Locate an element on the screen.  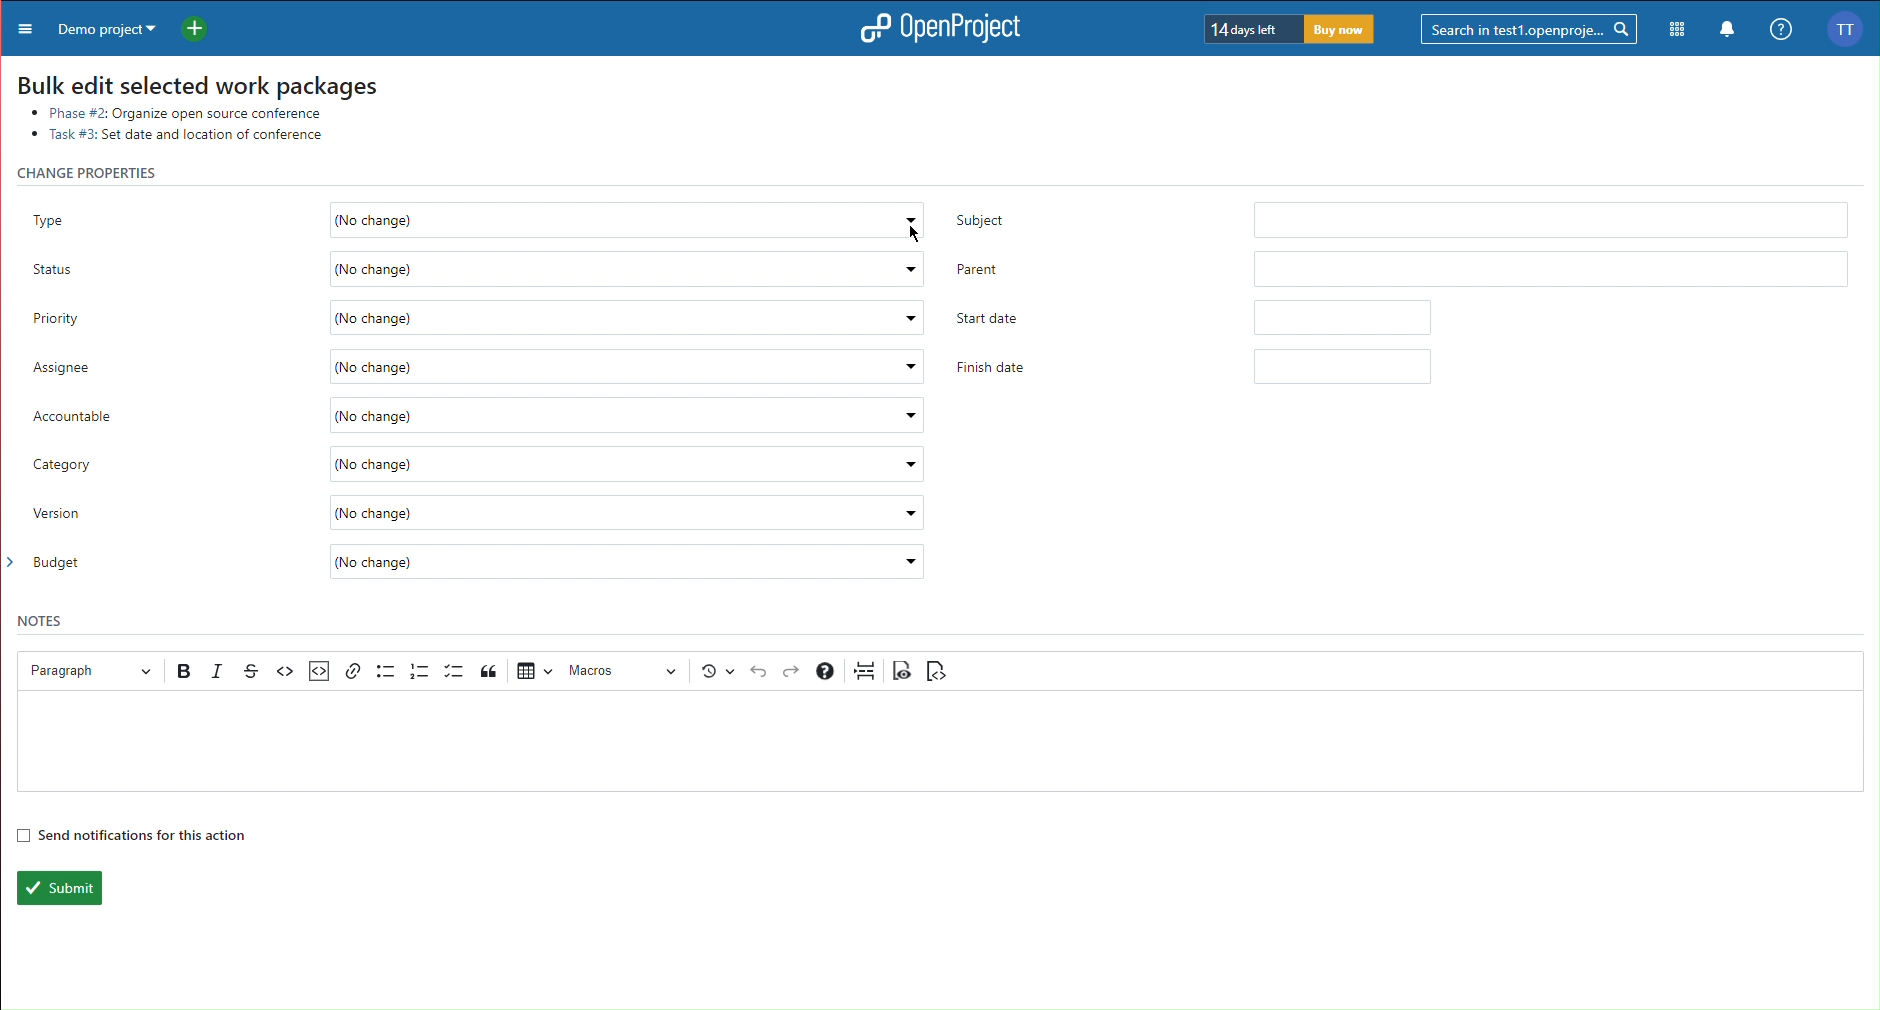
Assignee is located at coordinates (477, 369).